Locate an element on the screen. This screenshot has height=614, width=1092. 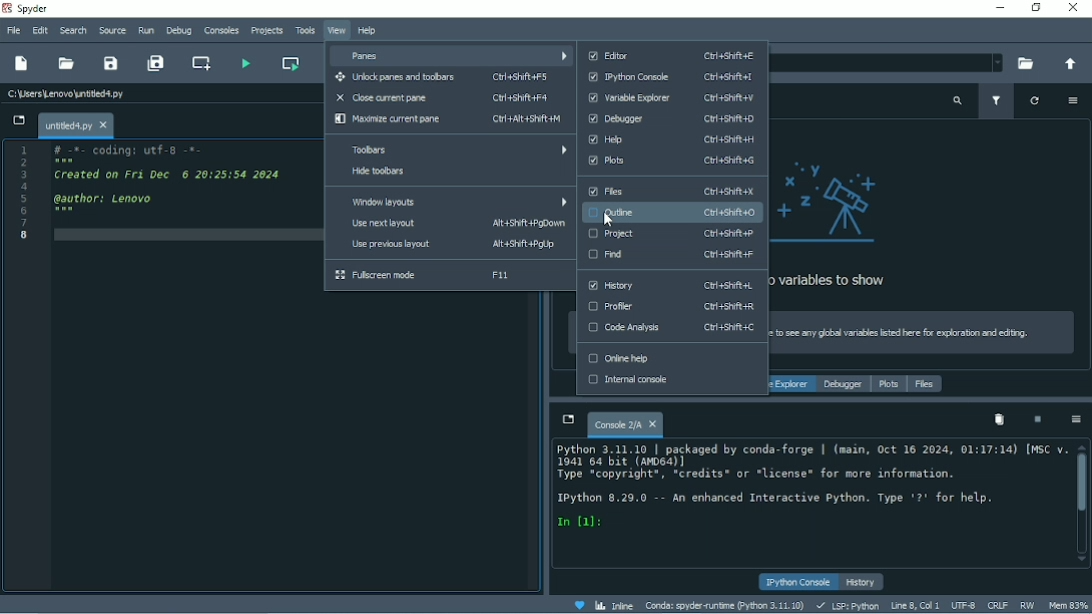
Debugger is located at coordinates (674, 119).